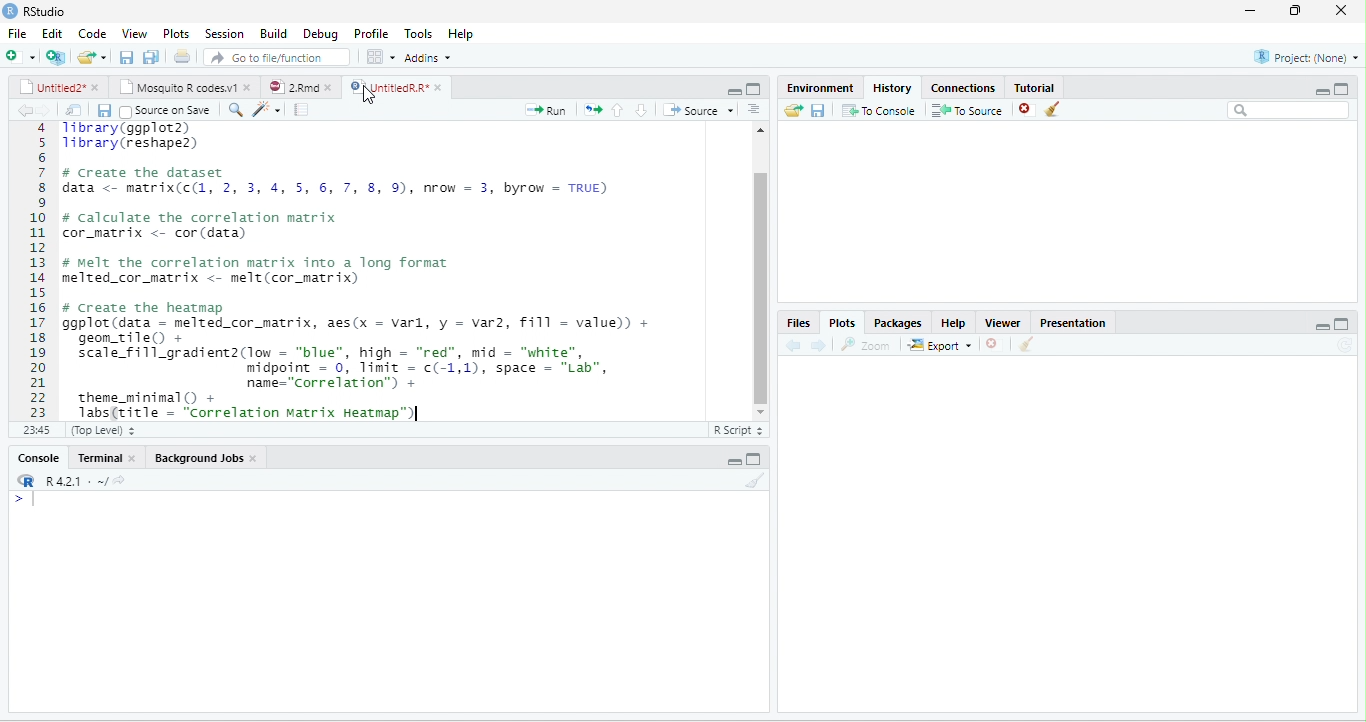 Image resolution: width=1366 pixels, height=722 pixels. I want to click on minimize, so click(734, 460).